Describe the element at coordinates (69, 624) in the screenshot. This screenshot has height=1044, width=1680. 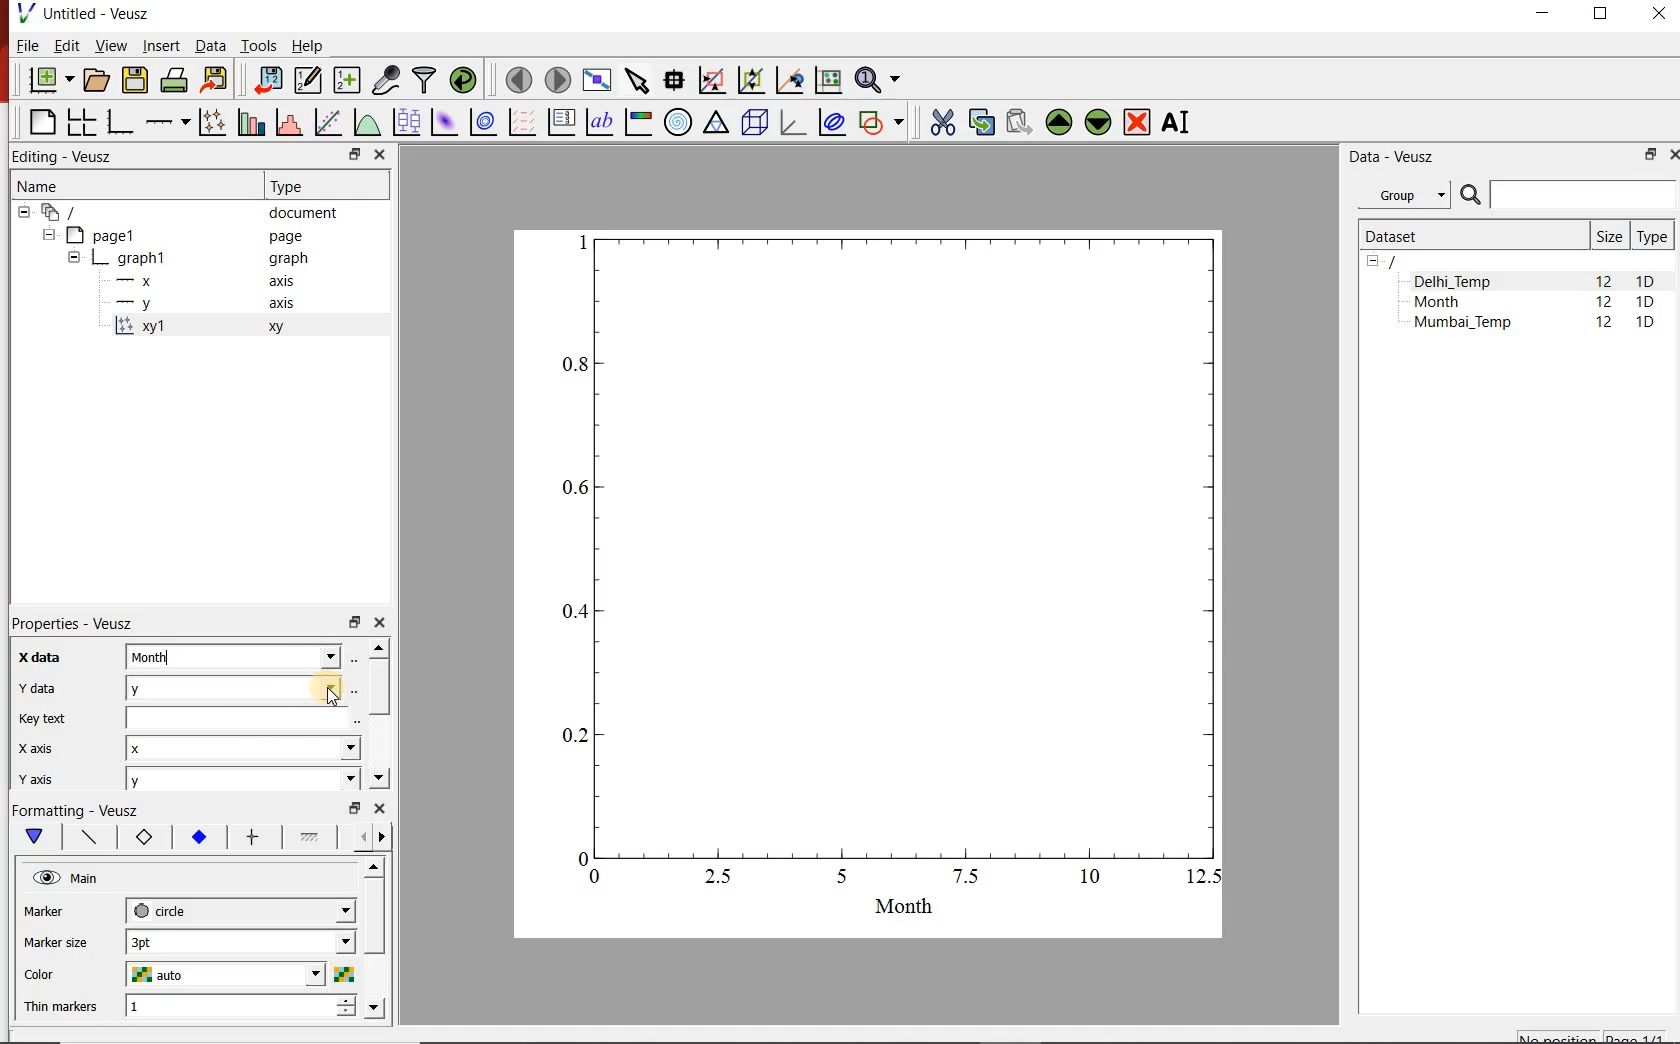
I see `Properties - Veusz` at that location.